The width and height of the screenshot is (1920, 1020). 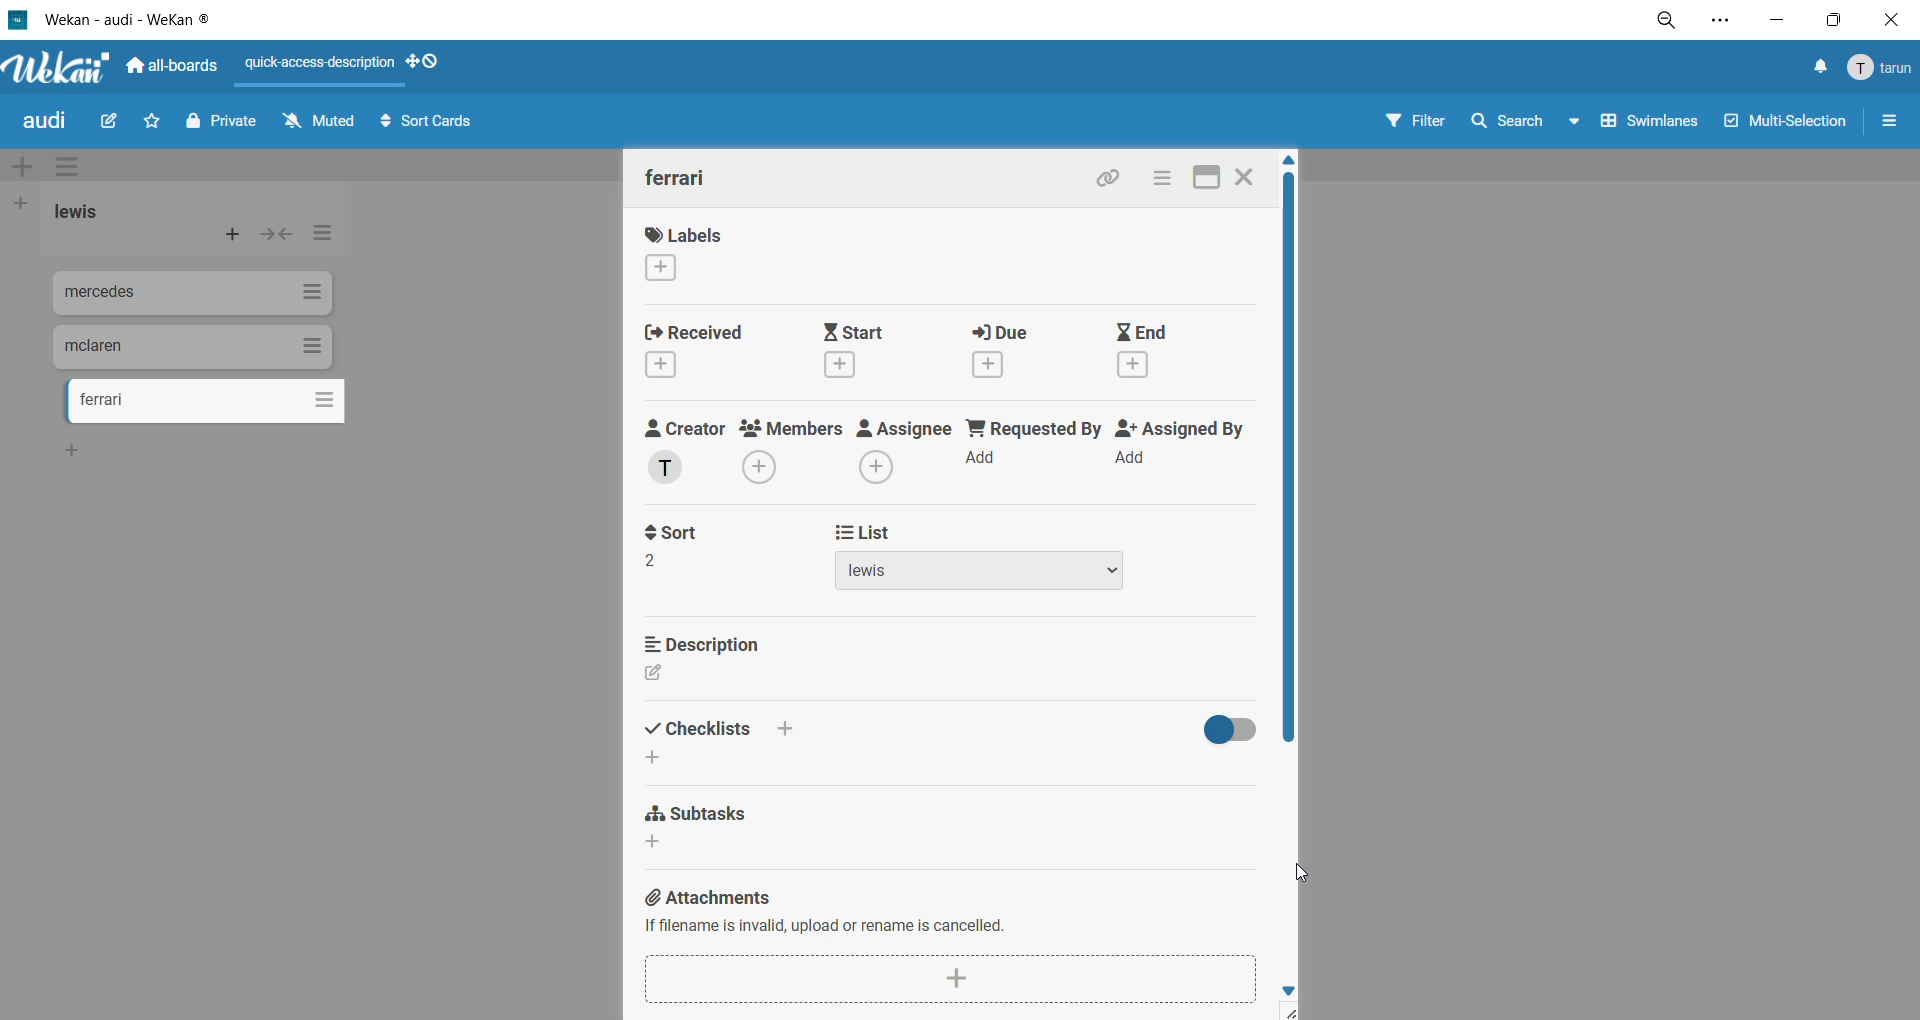 I want to click on cards, so click(x=207, y=404).